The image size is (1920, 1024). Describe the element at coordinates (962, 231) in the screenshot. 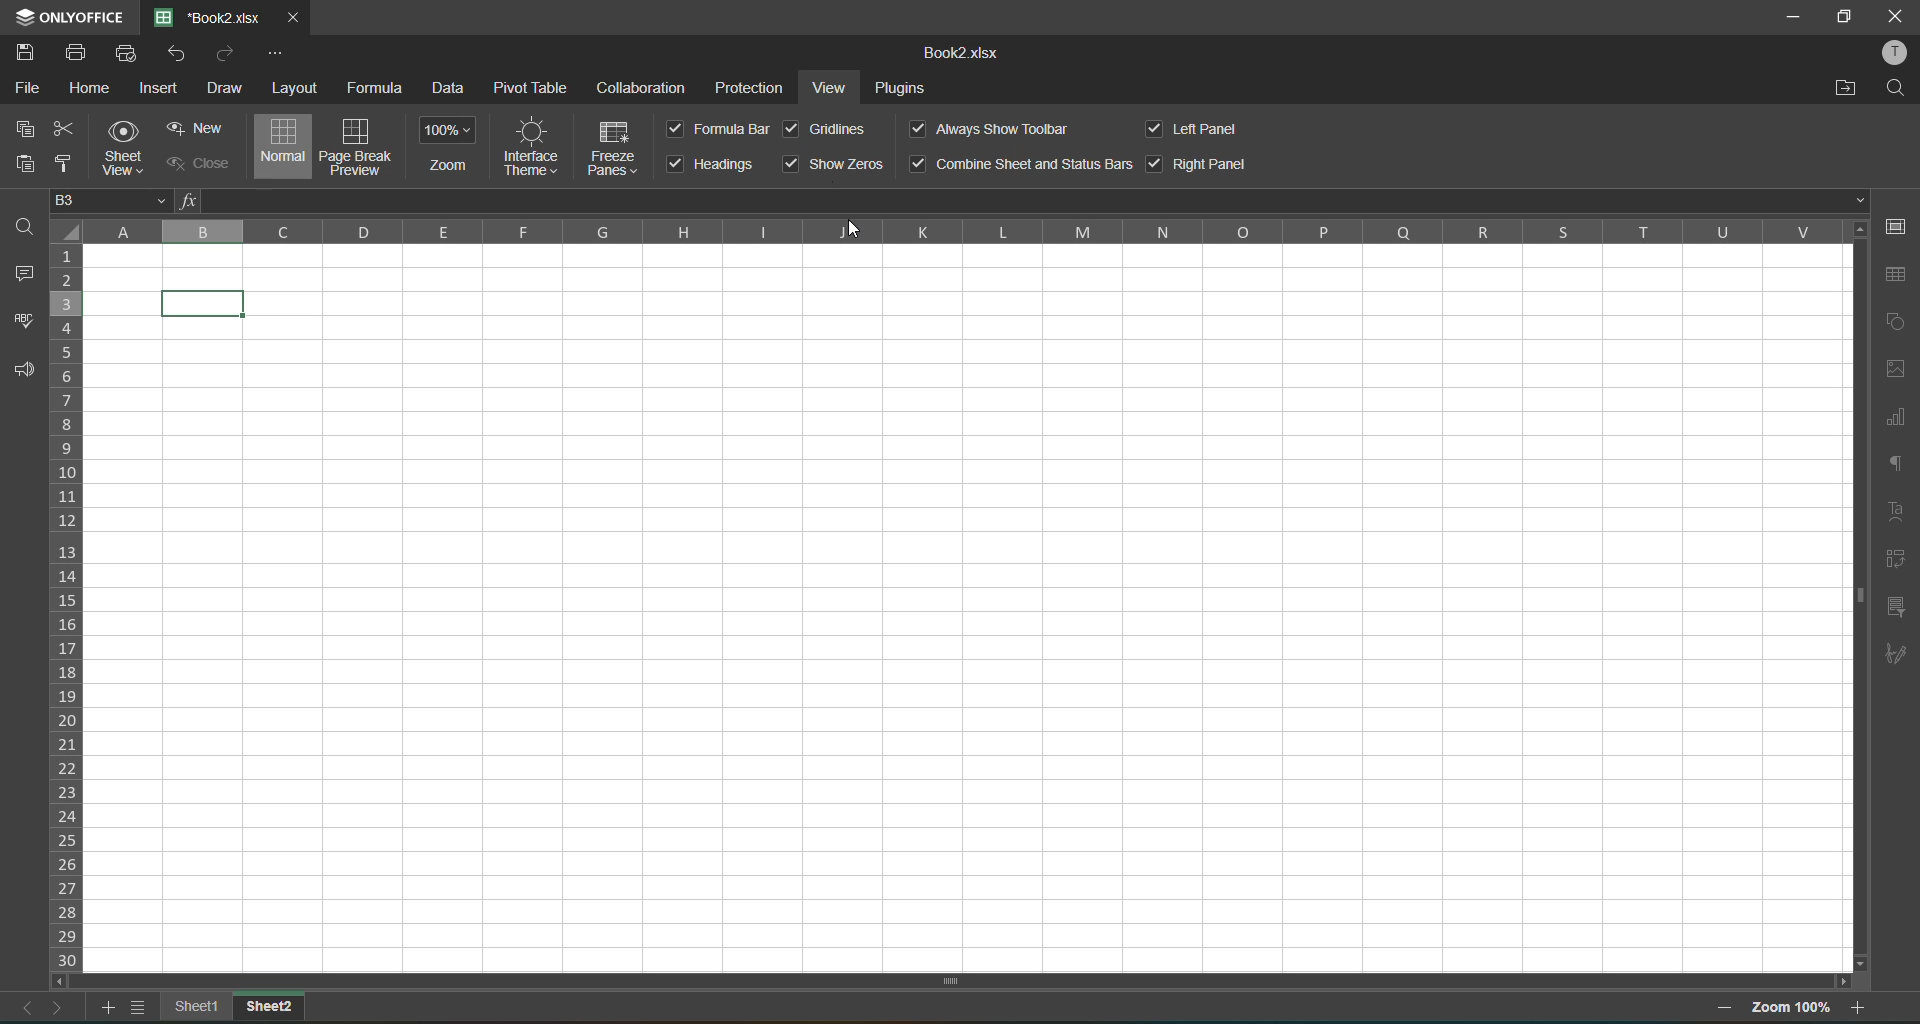

I see `column names` at that location.